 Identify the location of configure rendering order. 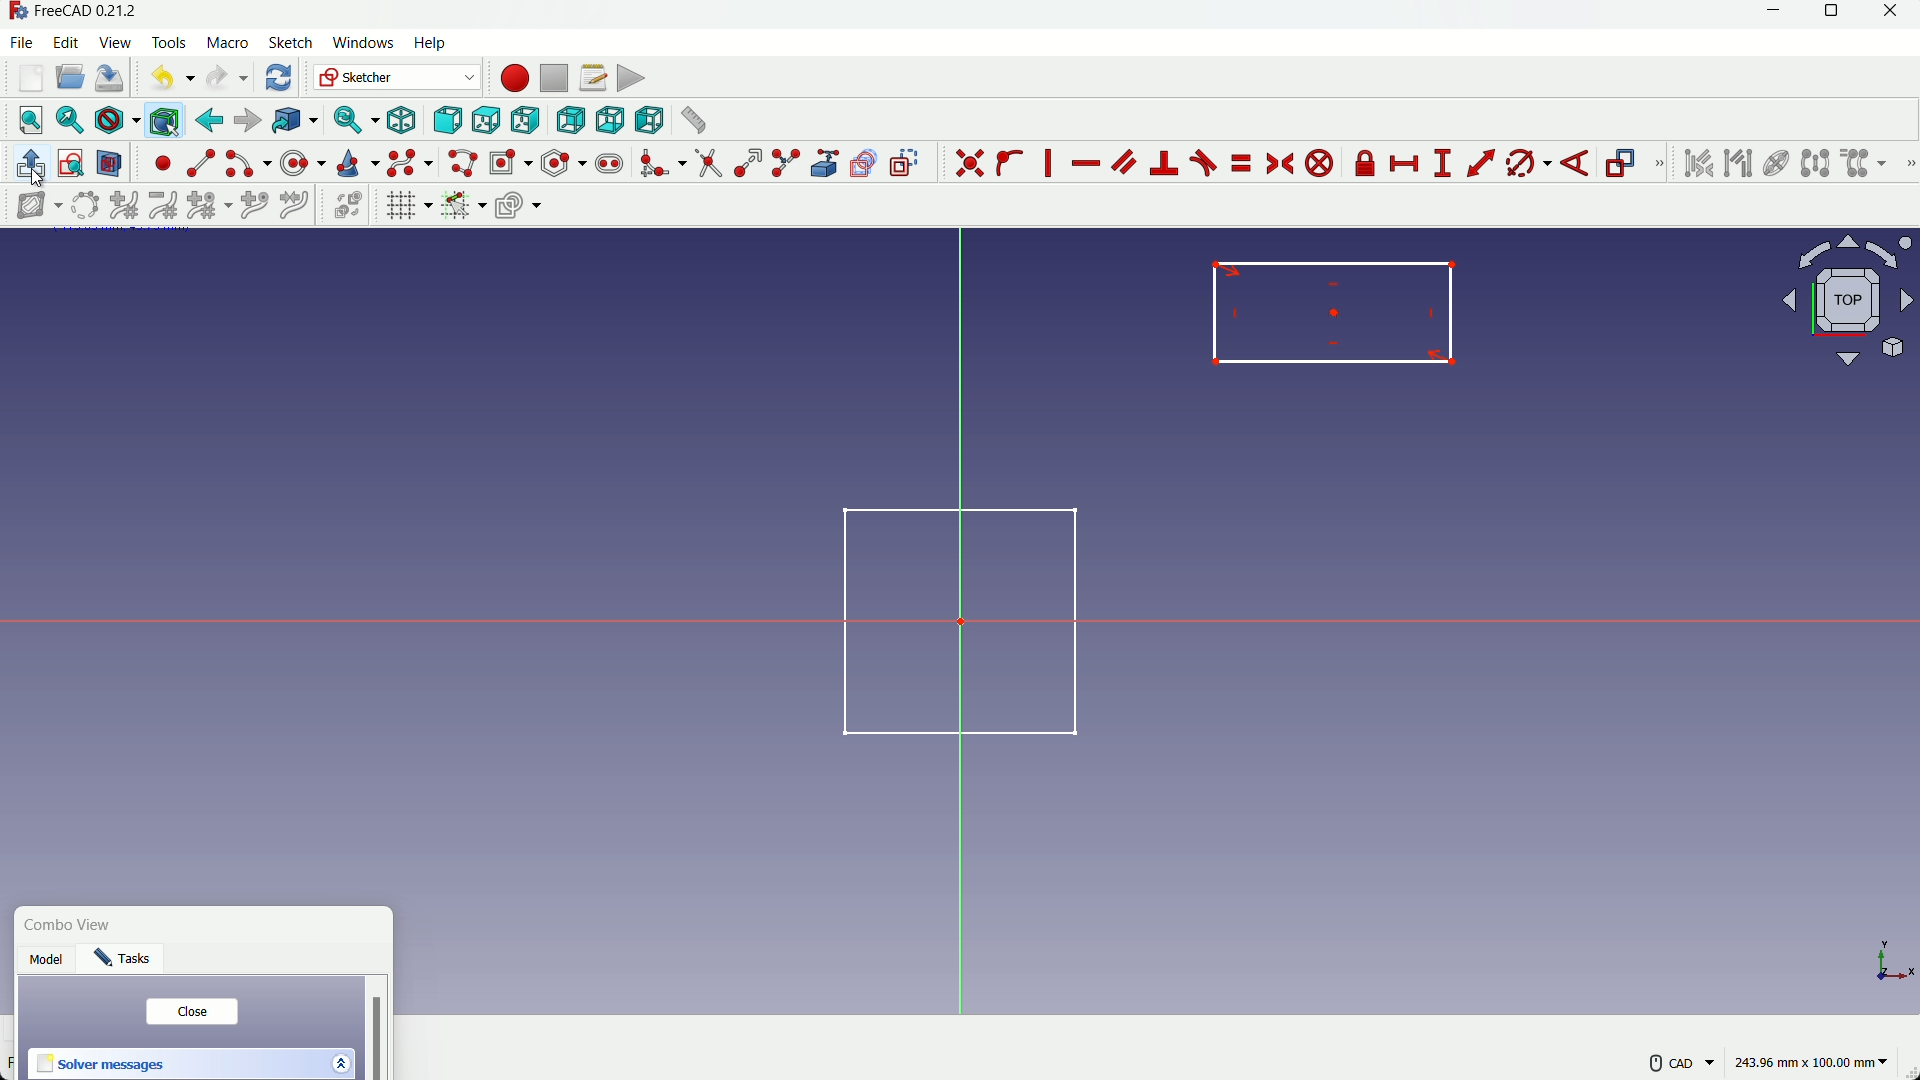
(521, 204).